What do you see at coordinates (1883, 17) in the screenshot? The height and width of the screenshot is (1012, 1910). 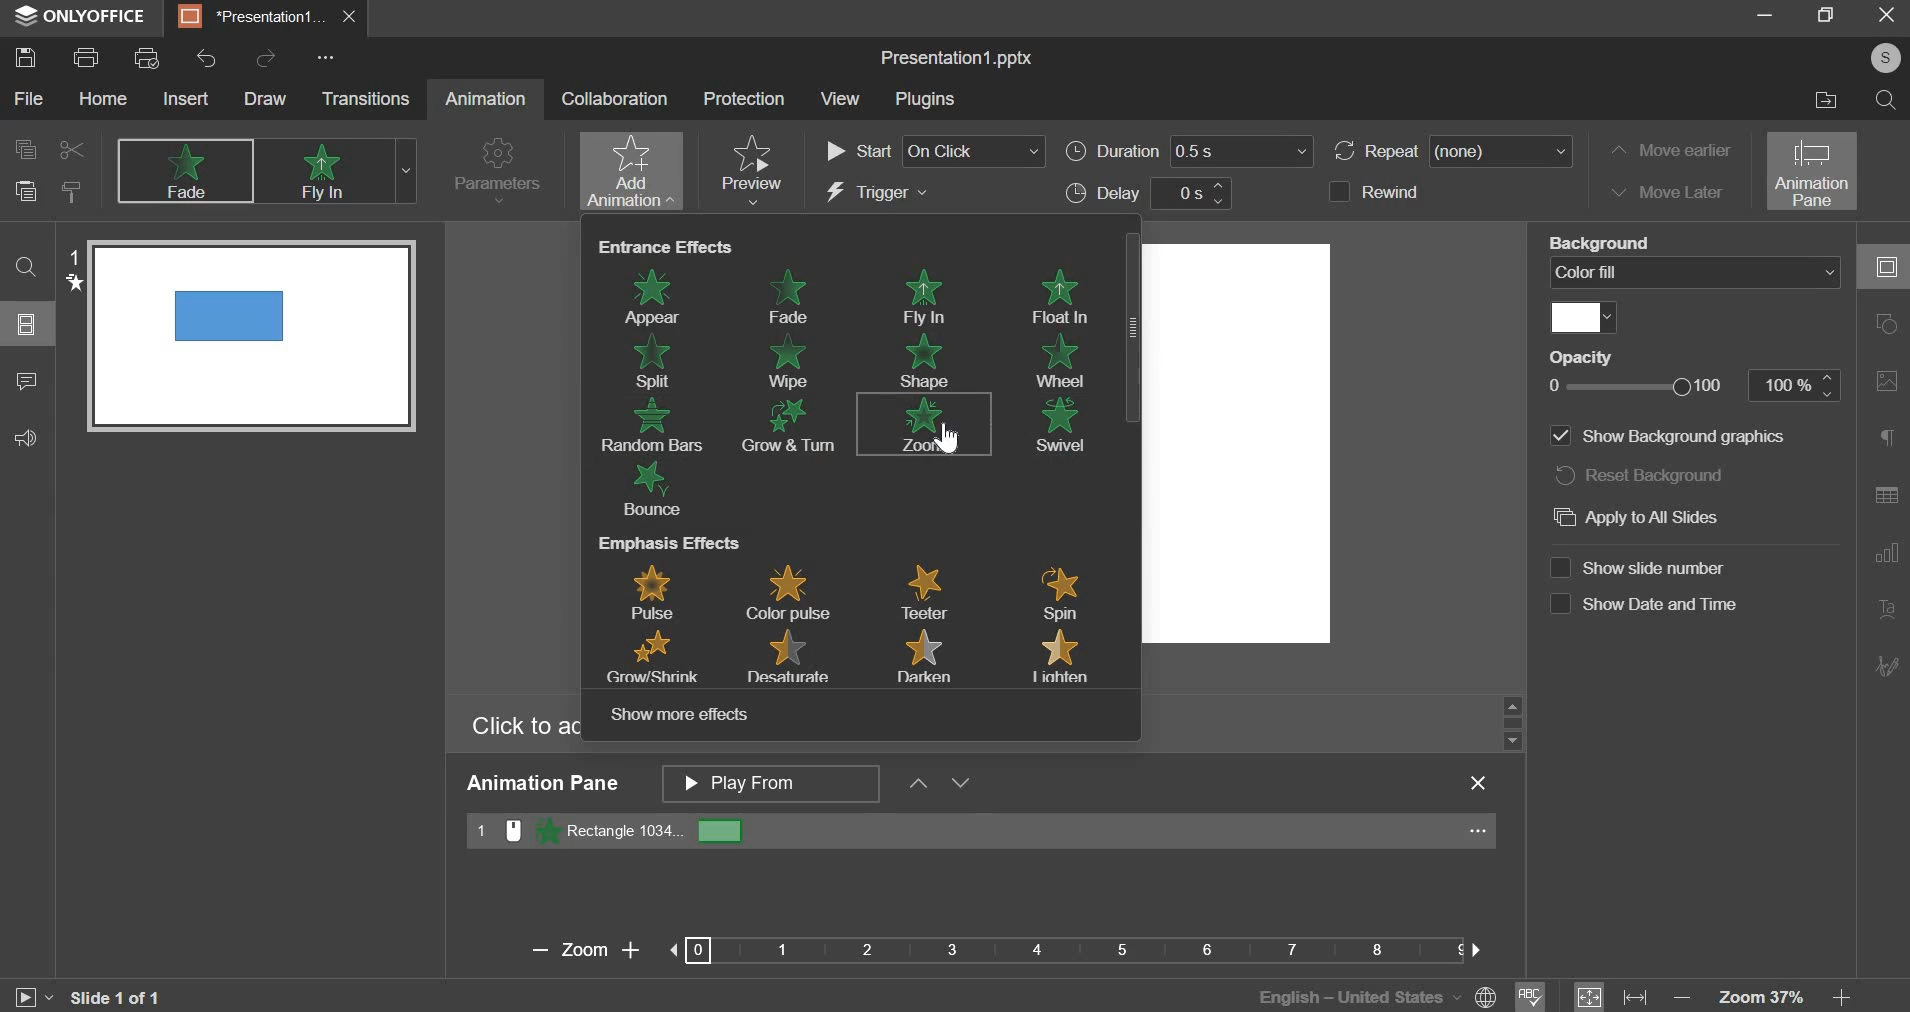 I see `exit` at bounding box center [1883, 17].